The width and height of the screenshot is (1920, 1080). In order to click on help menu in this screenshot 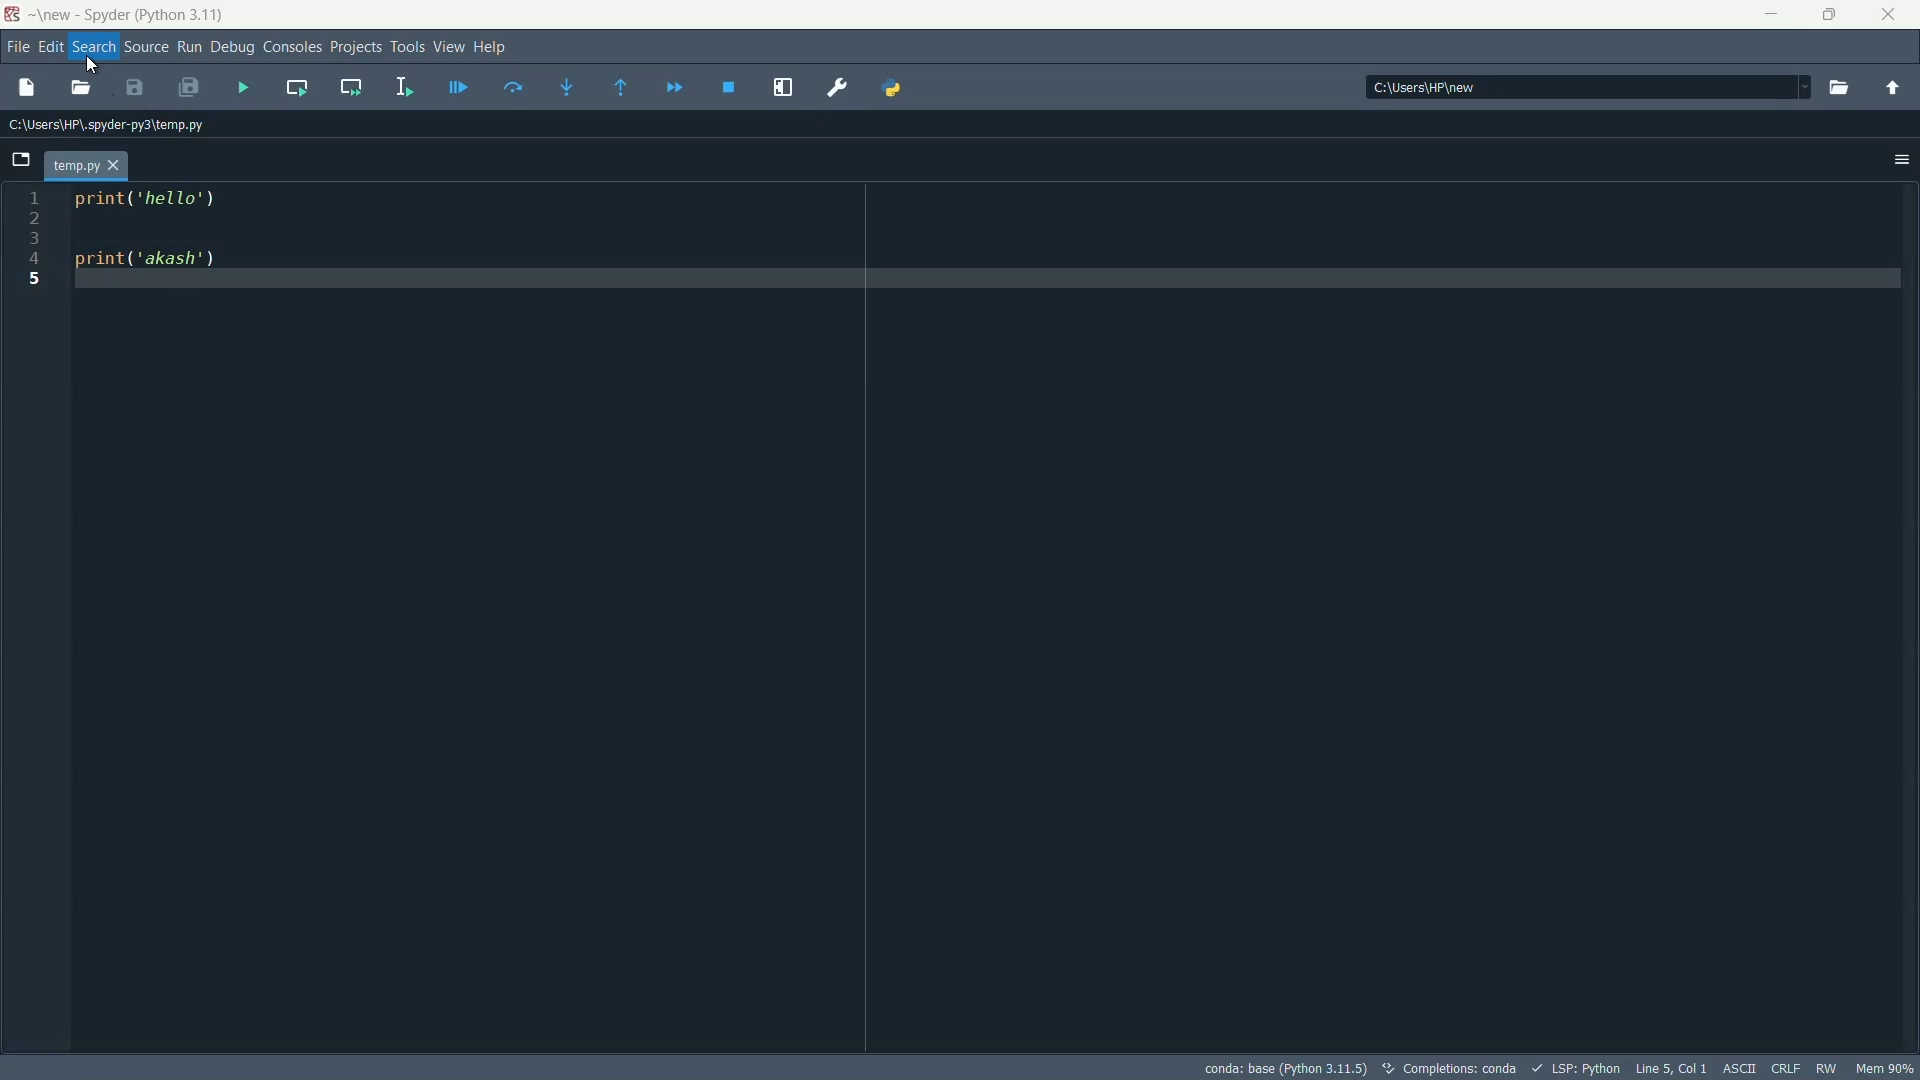, I will do `click(496, 46)`.